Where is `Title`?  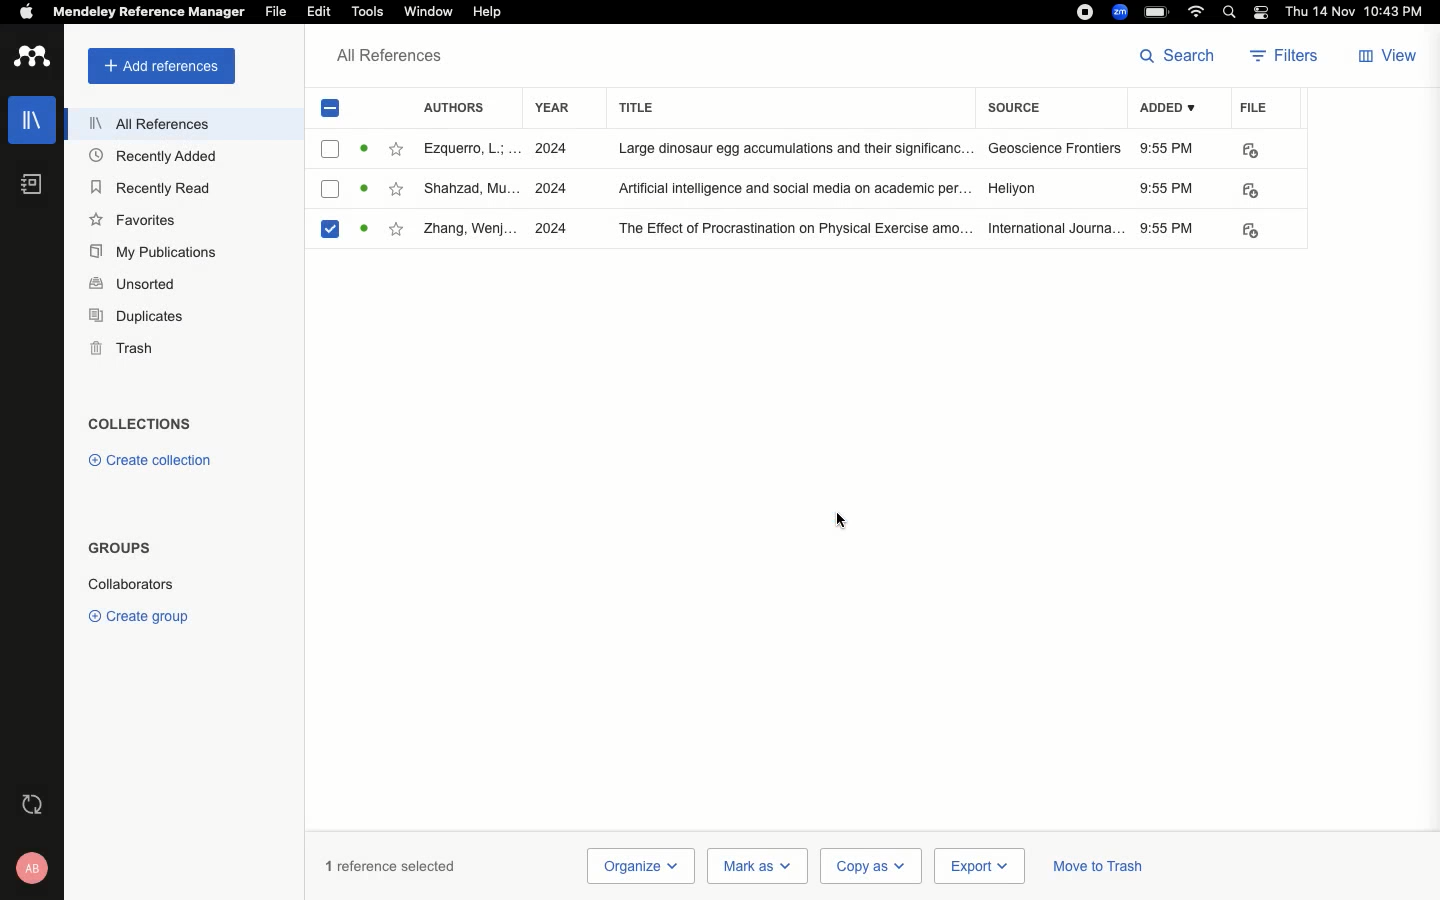 Title is located at coordinates (792, 107).